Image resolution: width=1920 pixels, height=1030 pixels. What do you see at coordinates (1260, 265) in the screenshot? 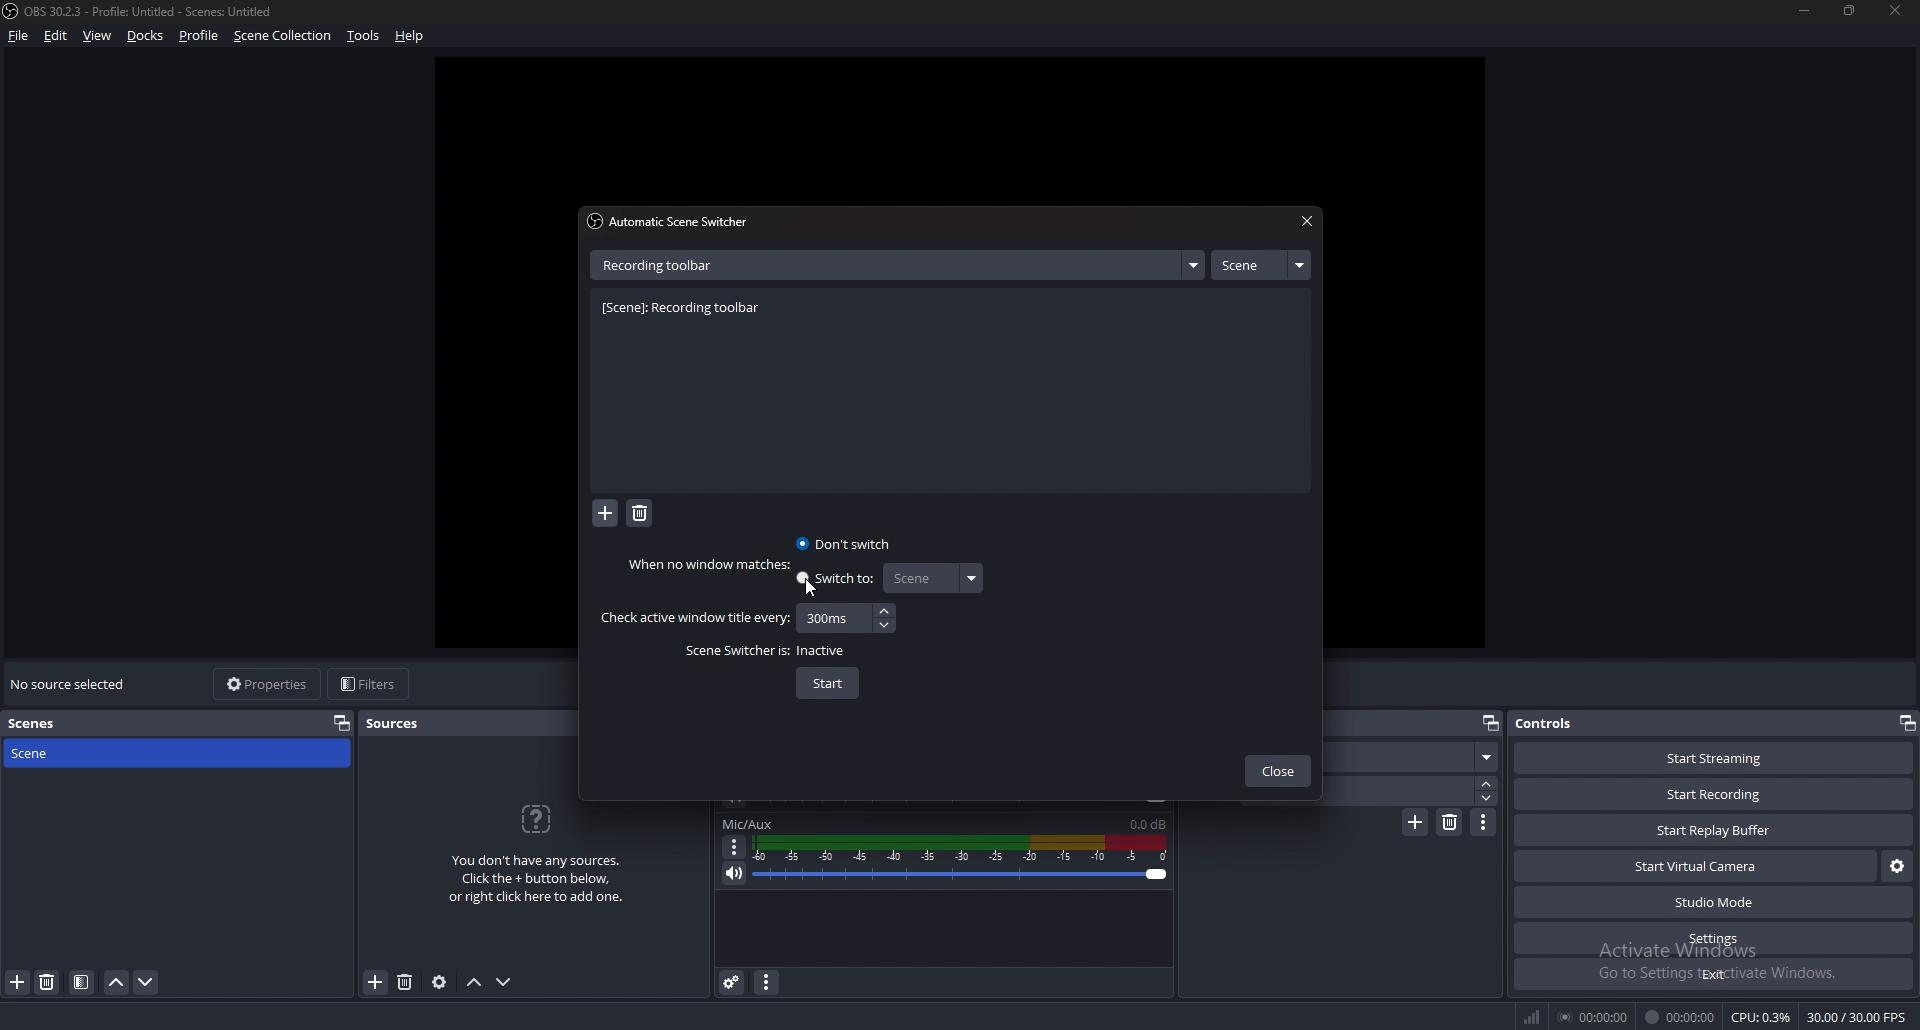
I see `scene` at bounding box center [1260, 265].